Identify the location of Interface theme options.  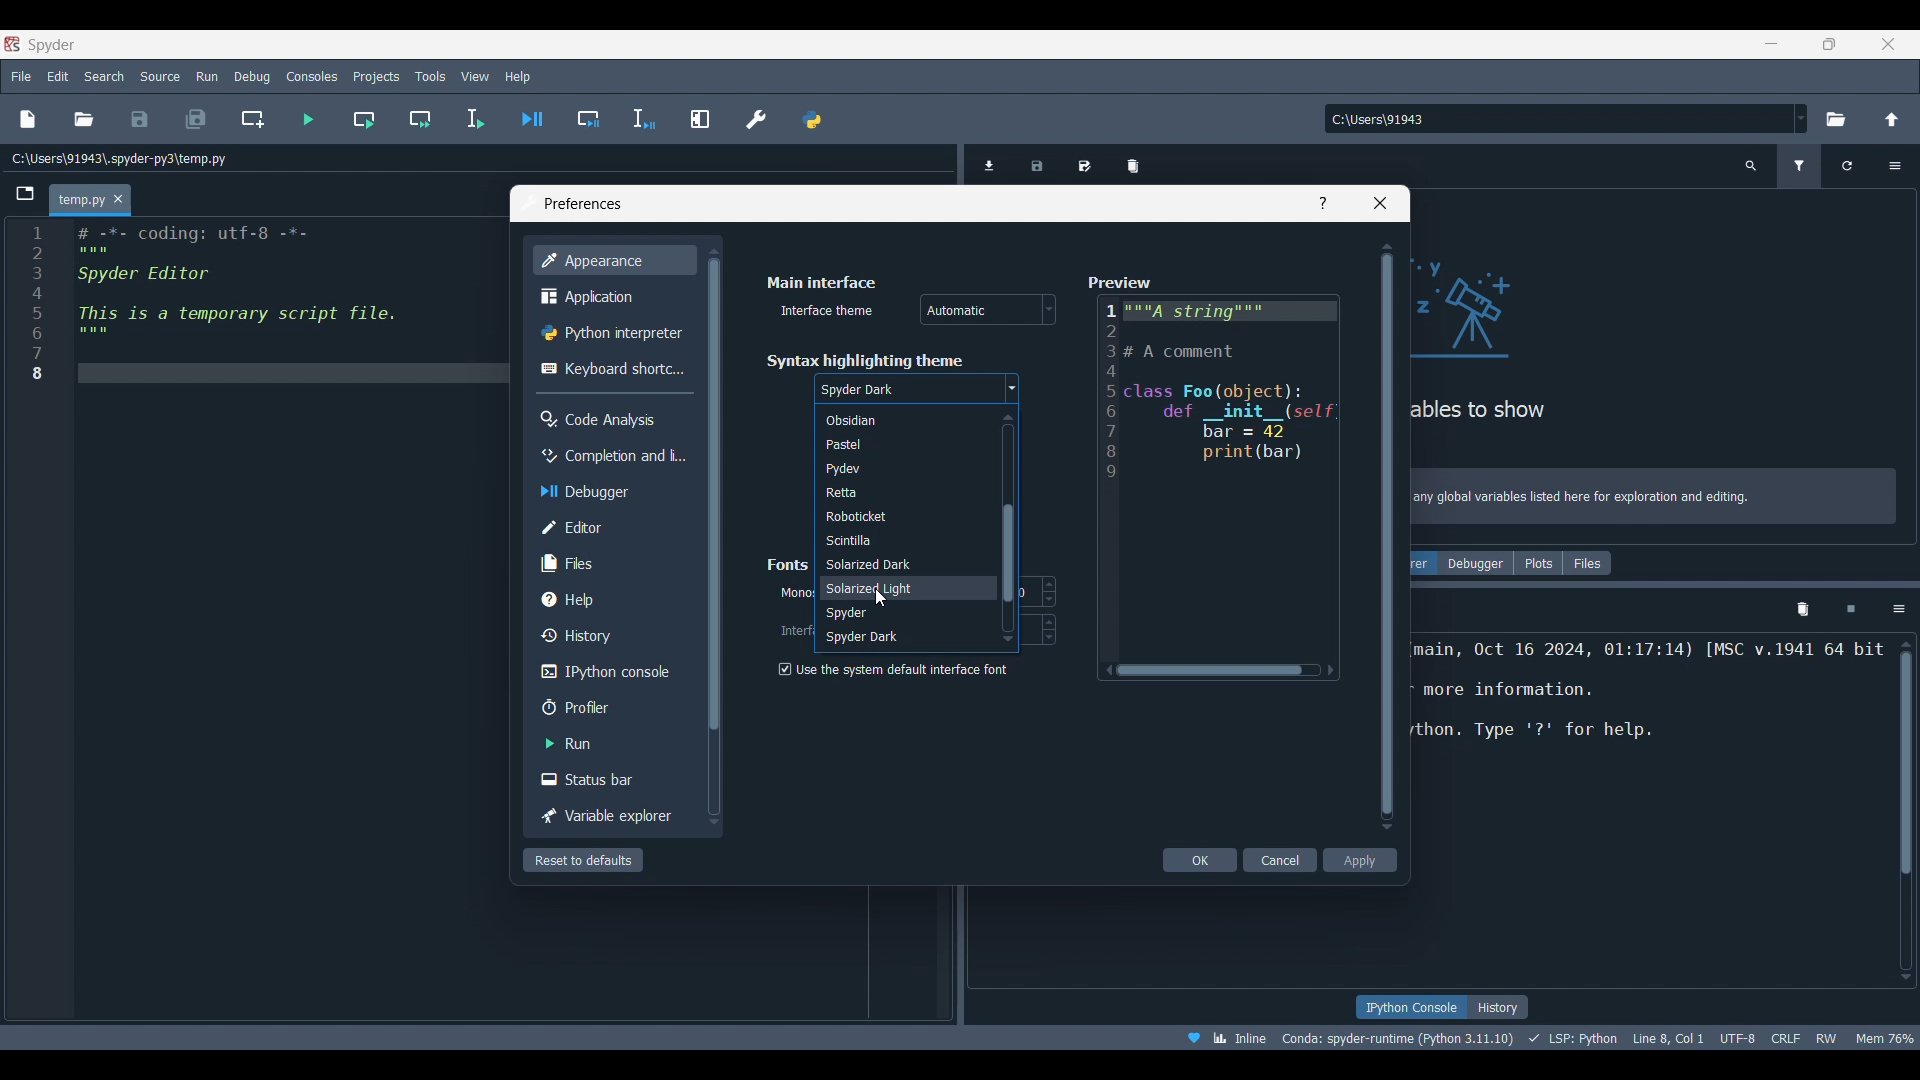
(988, 309).